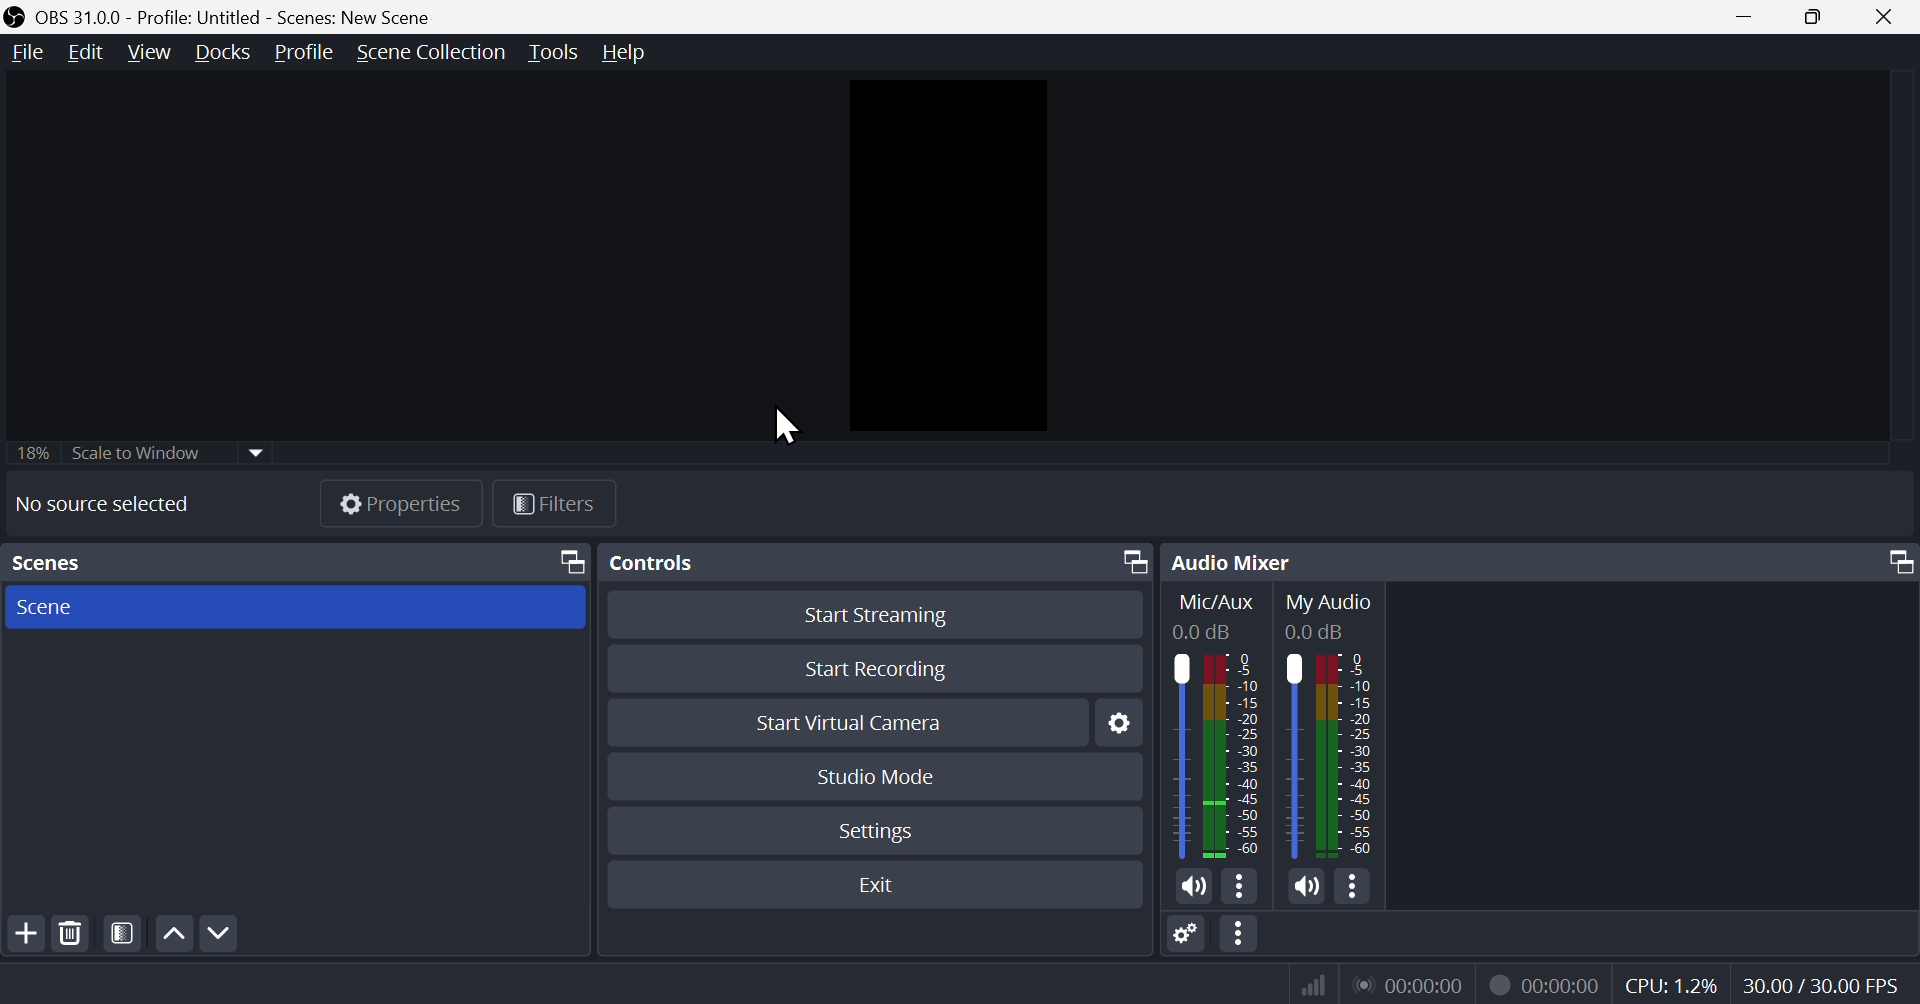  Describe the element at coordinates (1128, 559) in the screenshot. I see `Maximize` at that location.